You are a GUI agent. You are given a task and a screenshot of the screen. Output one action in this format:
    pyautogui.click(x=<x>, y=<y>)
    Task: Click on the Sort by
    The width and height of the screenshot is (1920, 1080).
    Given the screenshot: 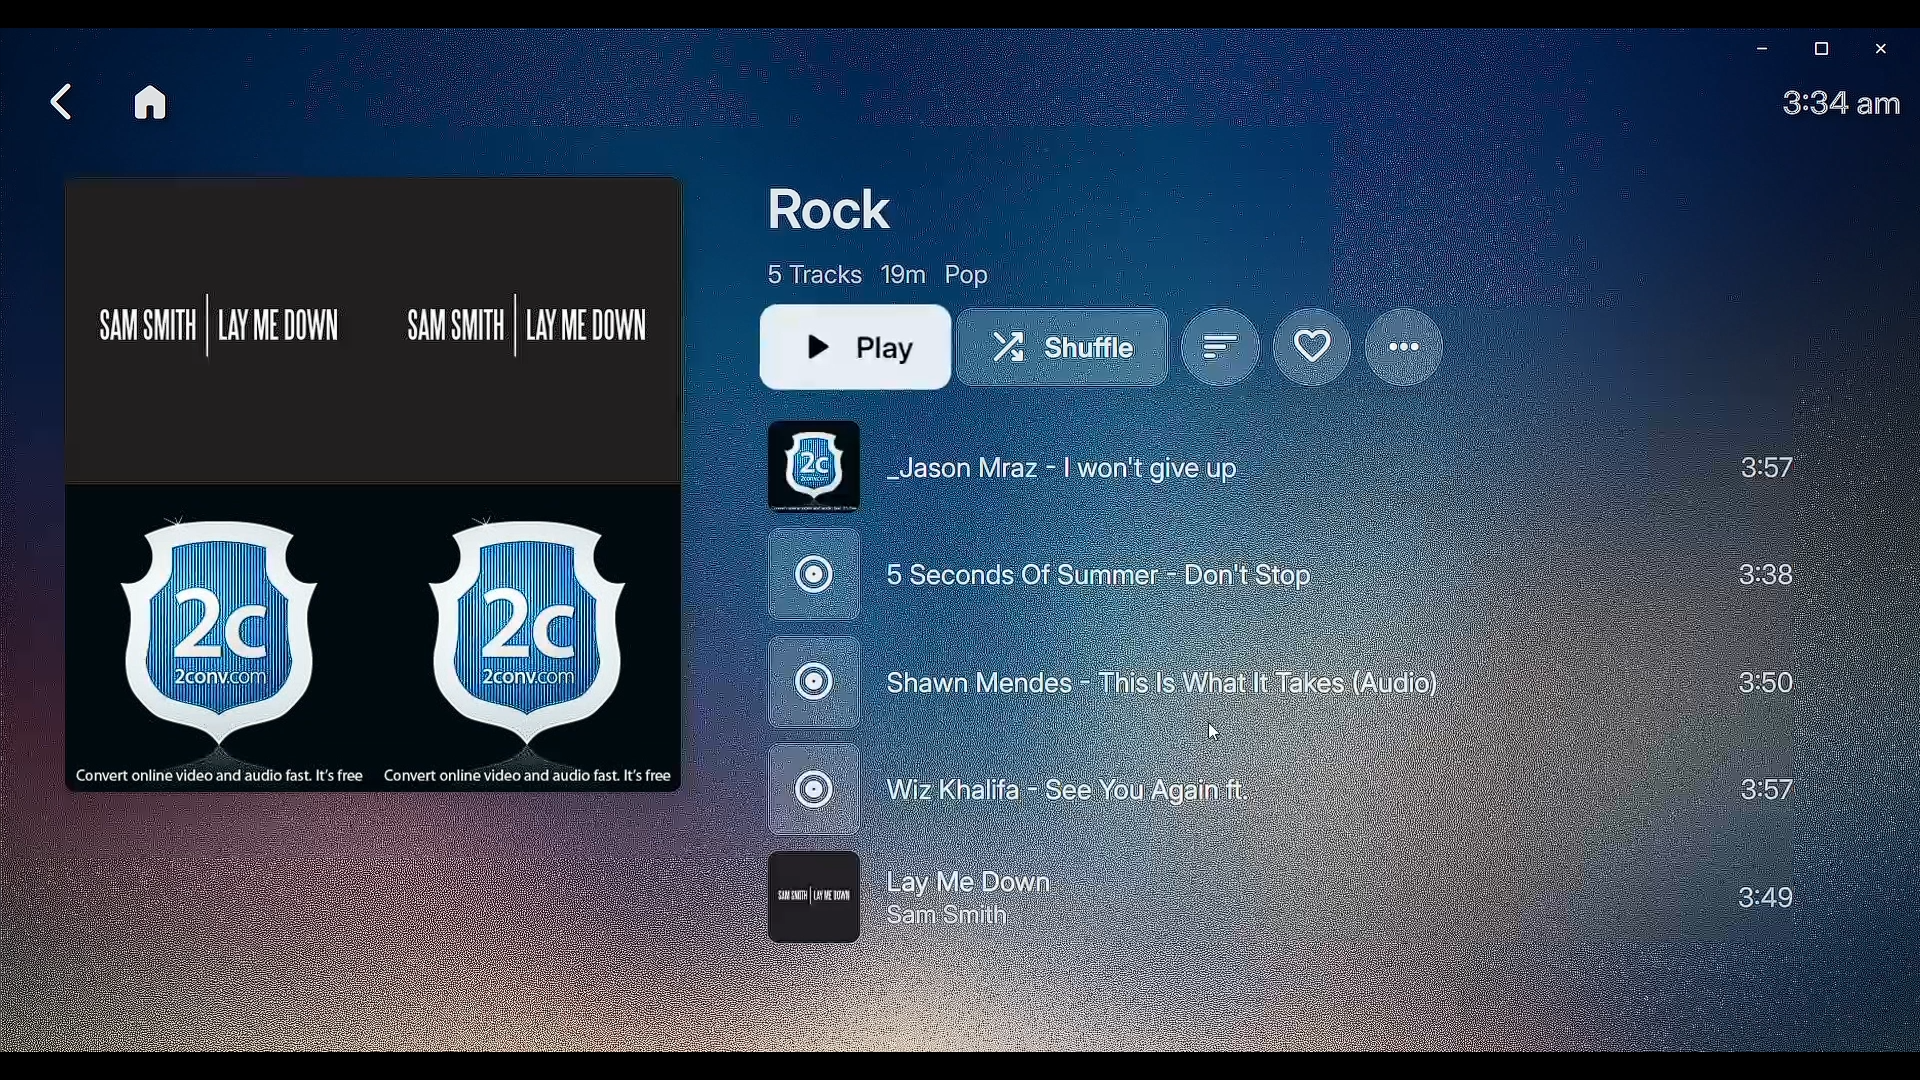 What is the action you would take?
    pyautogui.click(x=1222, y=351)
    